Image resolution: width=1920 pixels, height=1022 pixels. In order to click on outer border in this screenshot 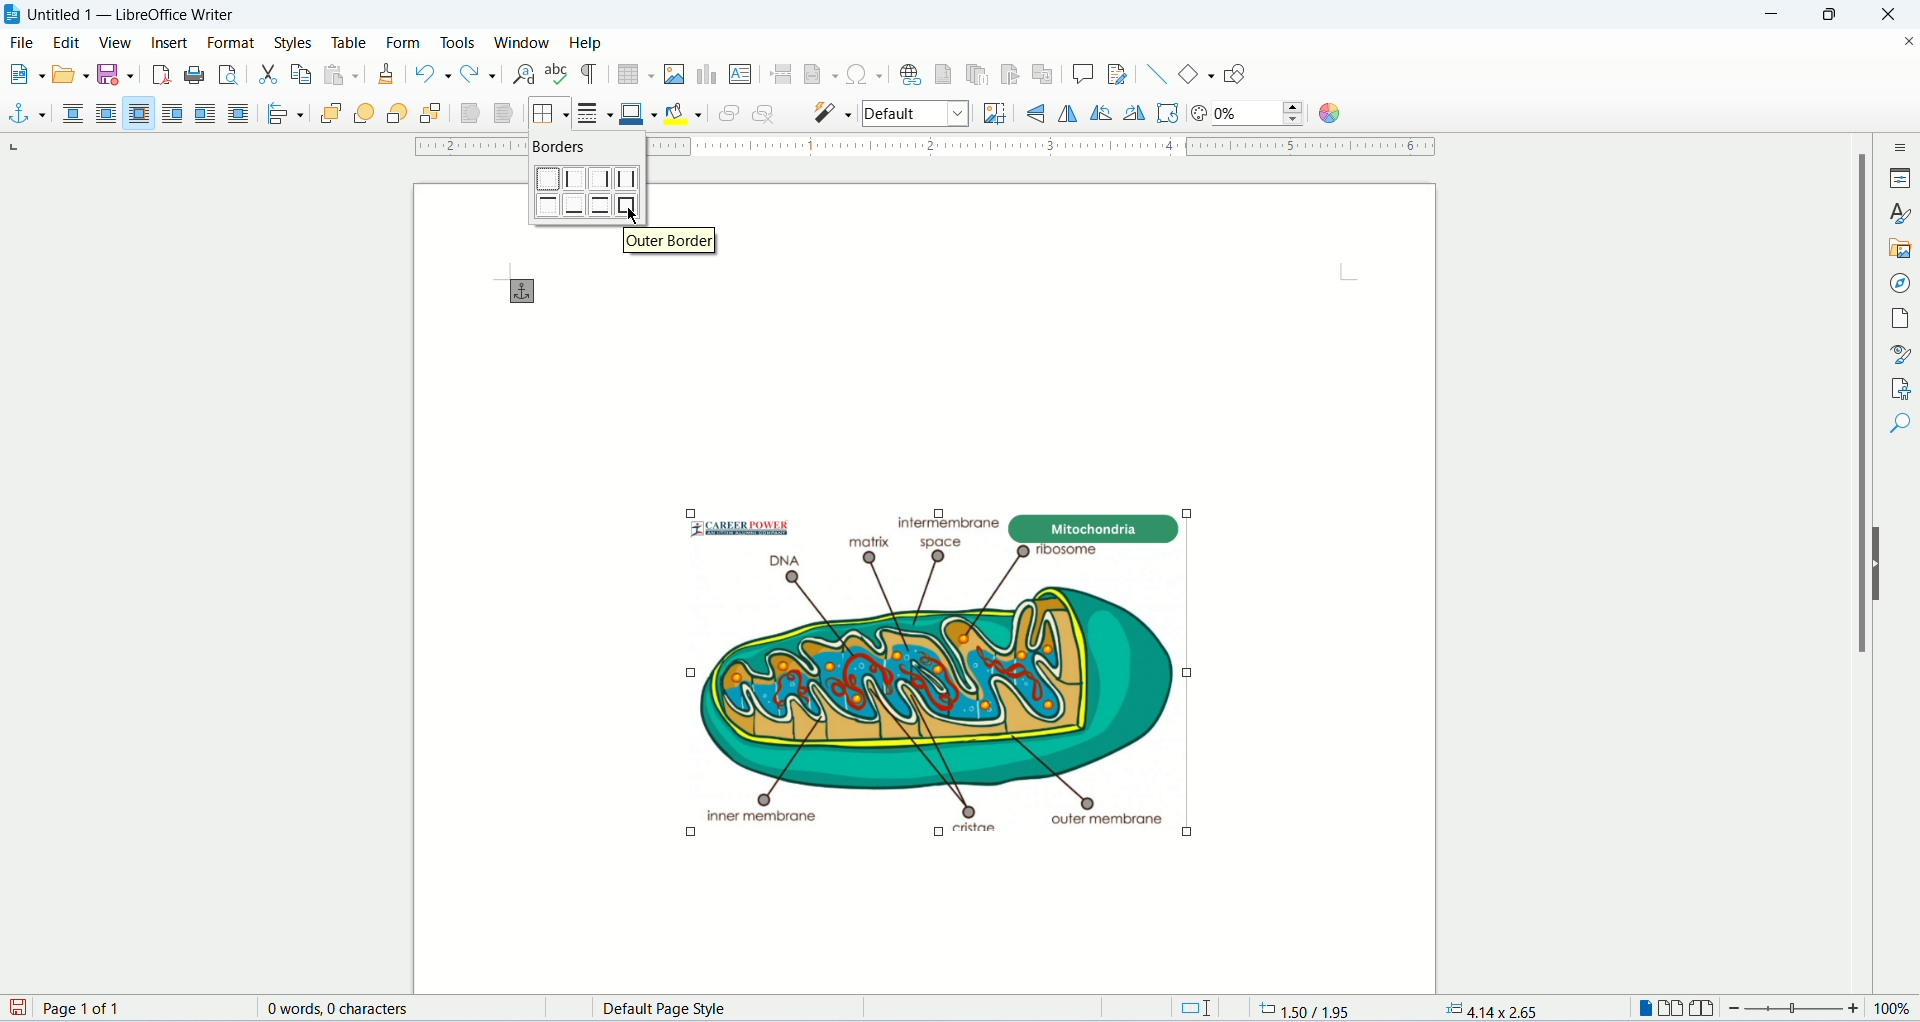, I will do `click(669, 240)`.